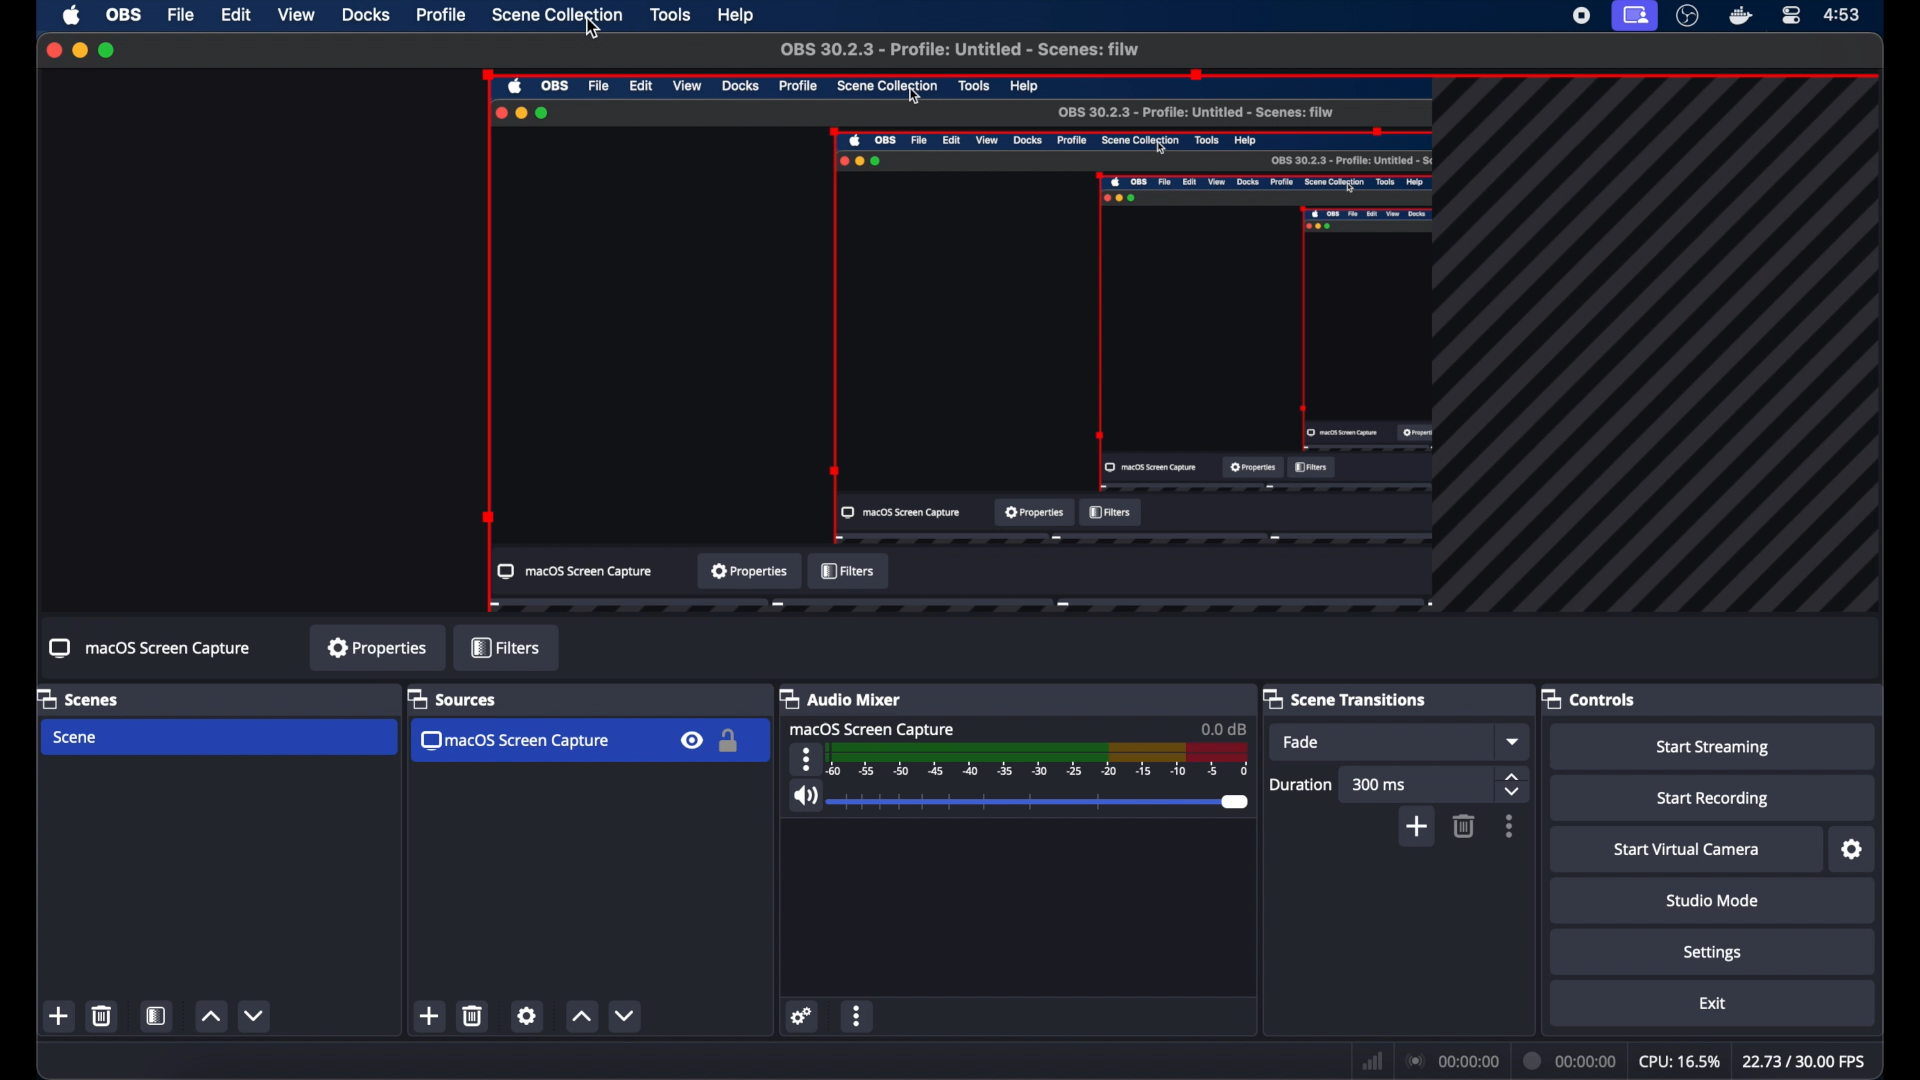  Describe the element at coordinates (1718, 796) in the screenshot. I see `start recording` at that location.